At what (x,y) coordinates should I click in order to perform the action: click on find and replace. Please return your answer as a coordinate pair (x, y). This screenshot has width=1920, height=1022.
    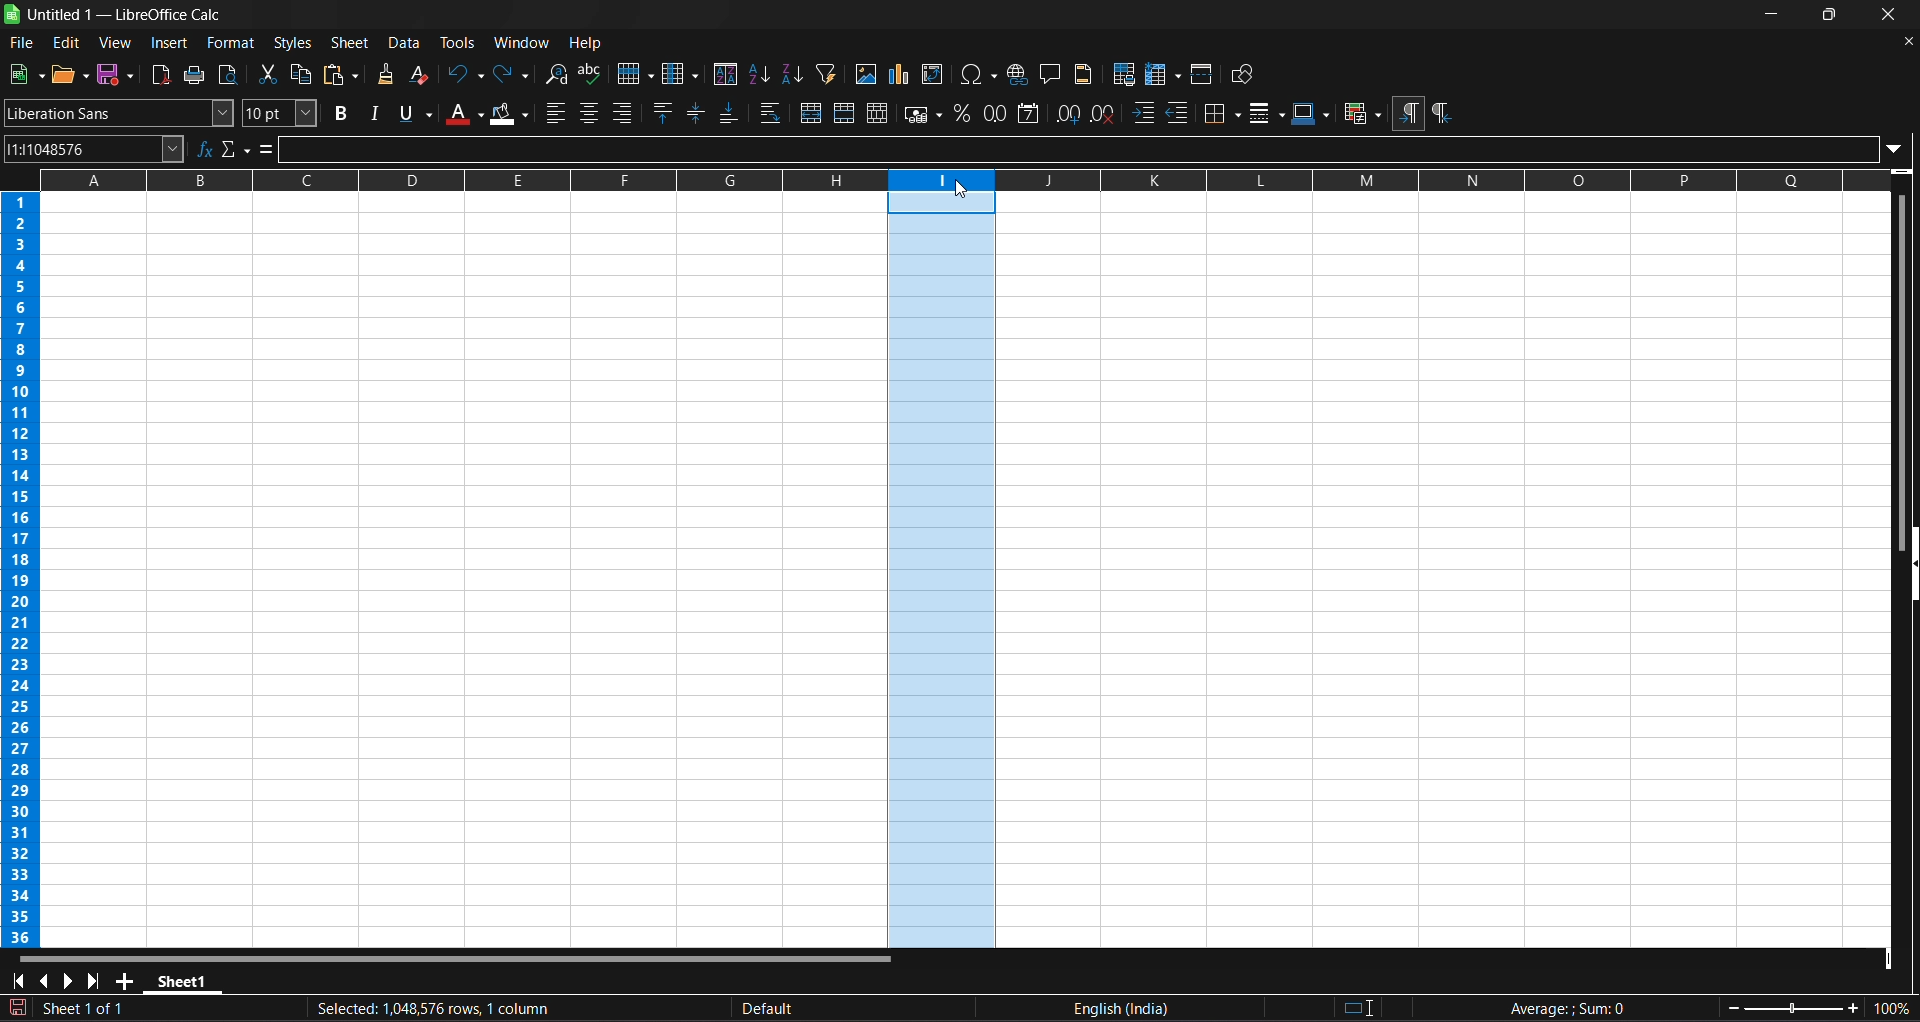
    Looking at the image, I should click on (556, 74).